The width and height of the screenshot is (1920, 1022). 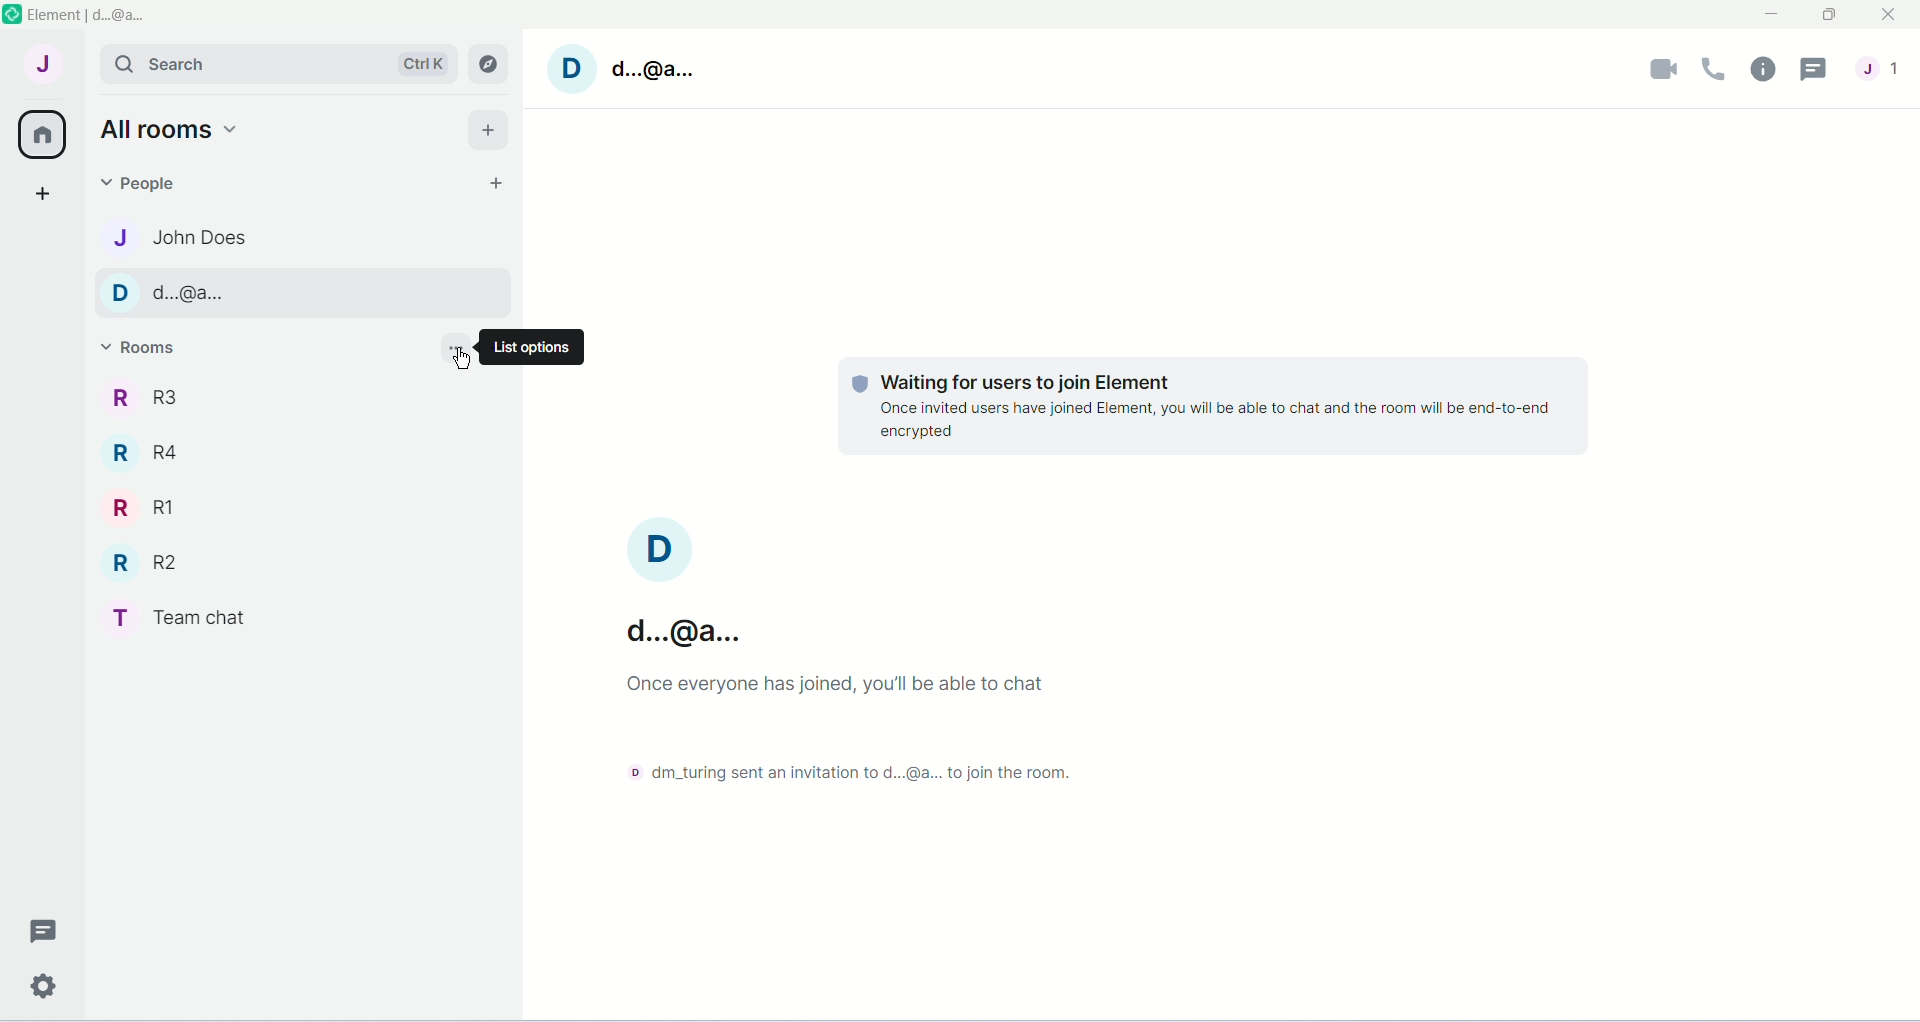 What do you see at coordinates (40, 931) in the screenshot?
I see `Threads` at bounding box center [40, 931].